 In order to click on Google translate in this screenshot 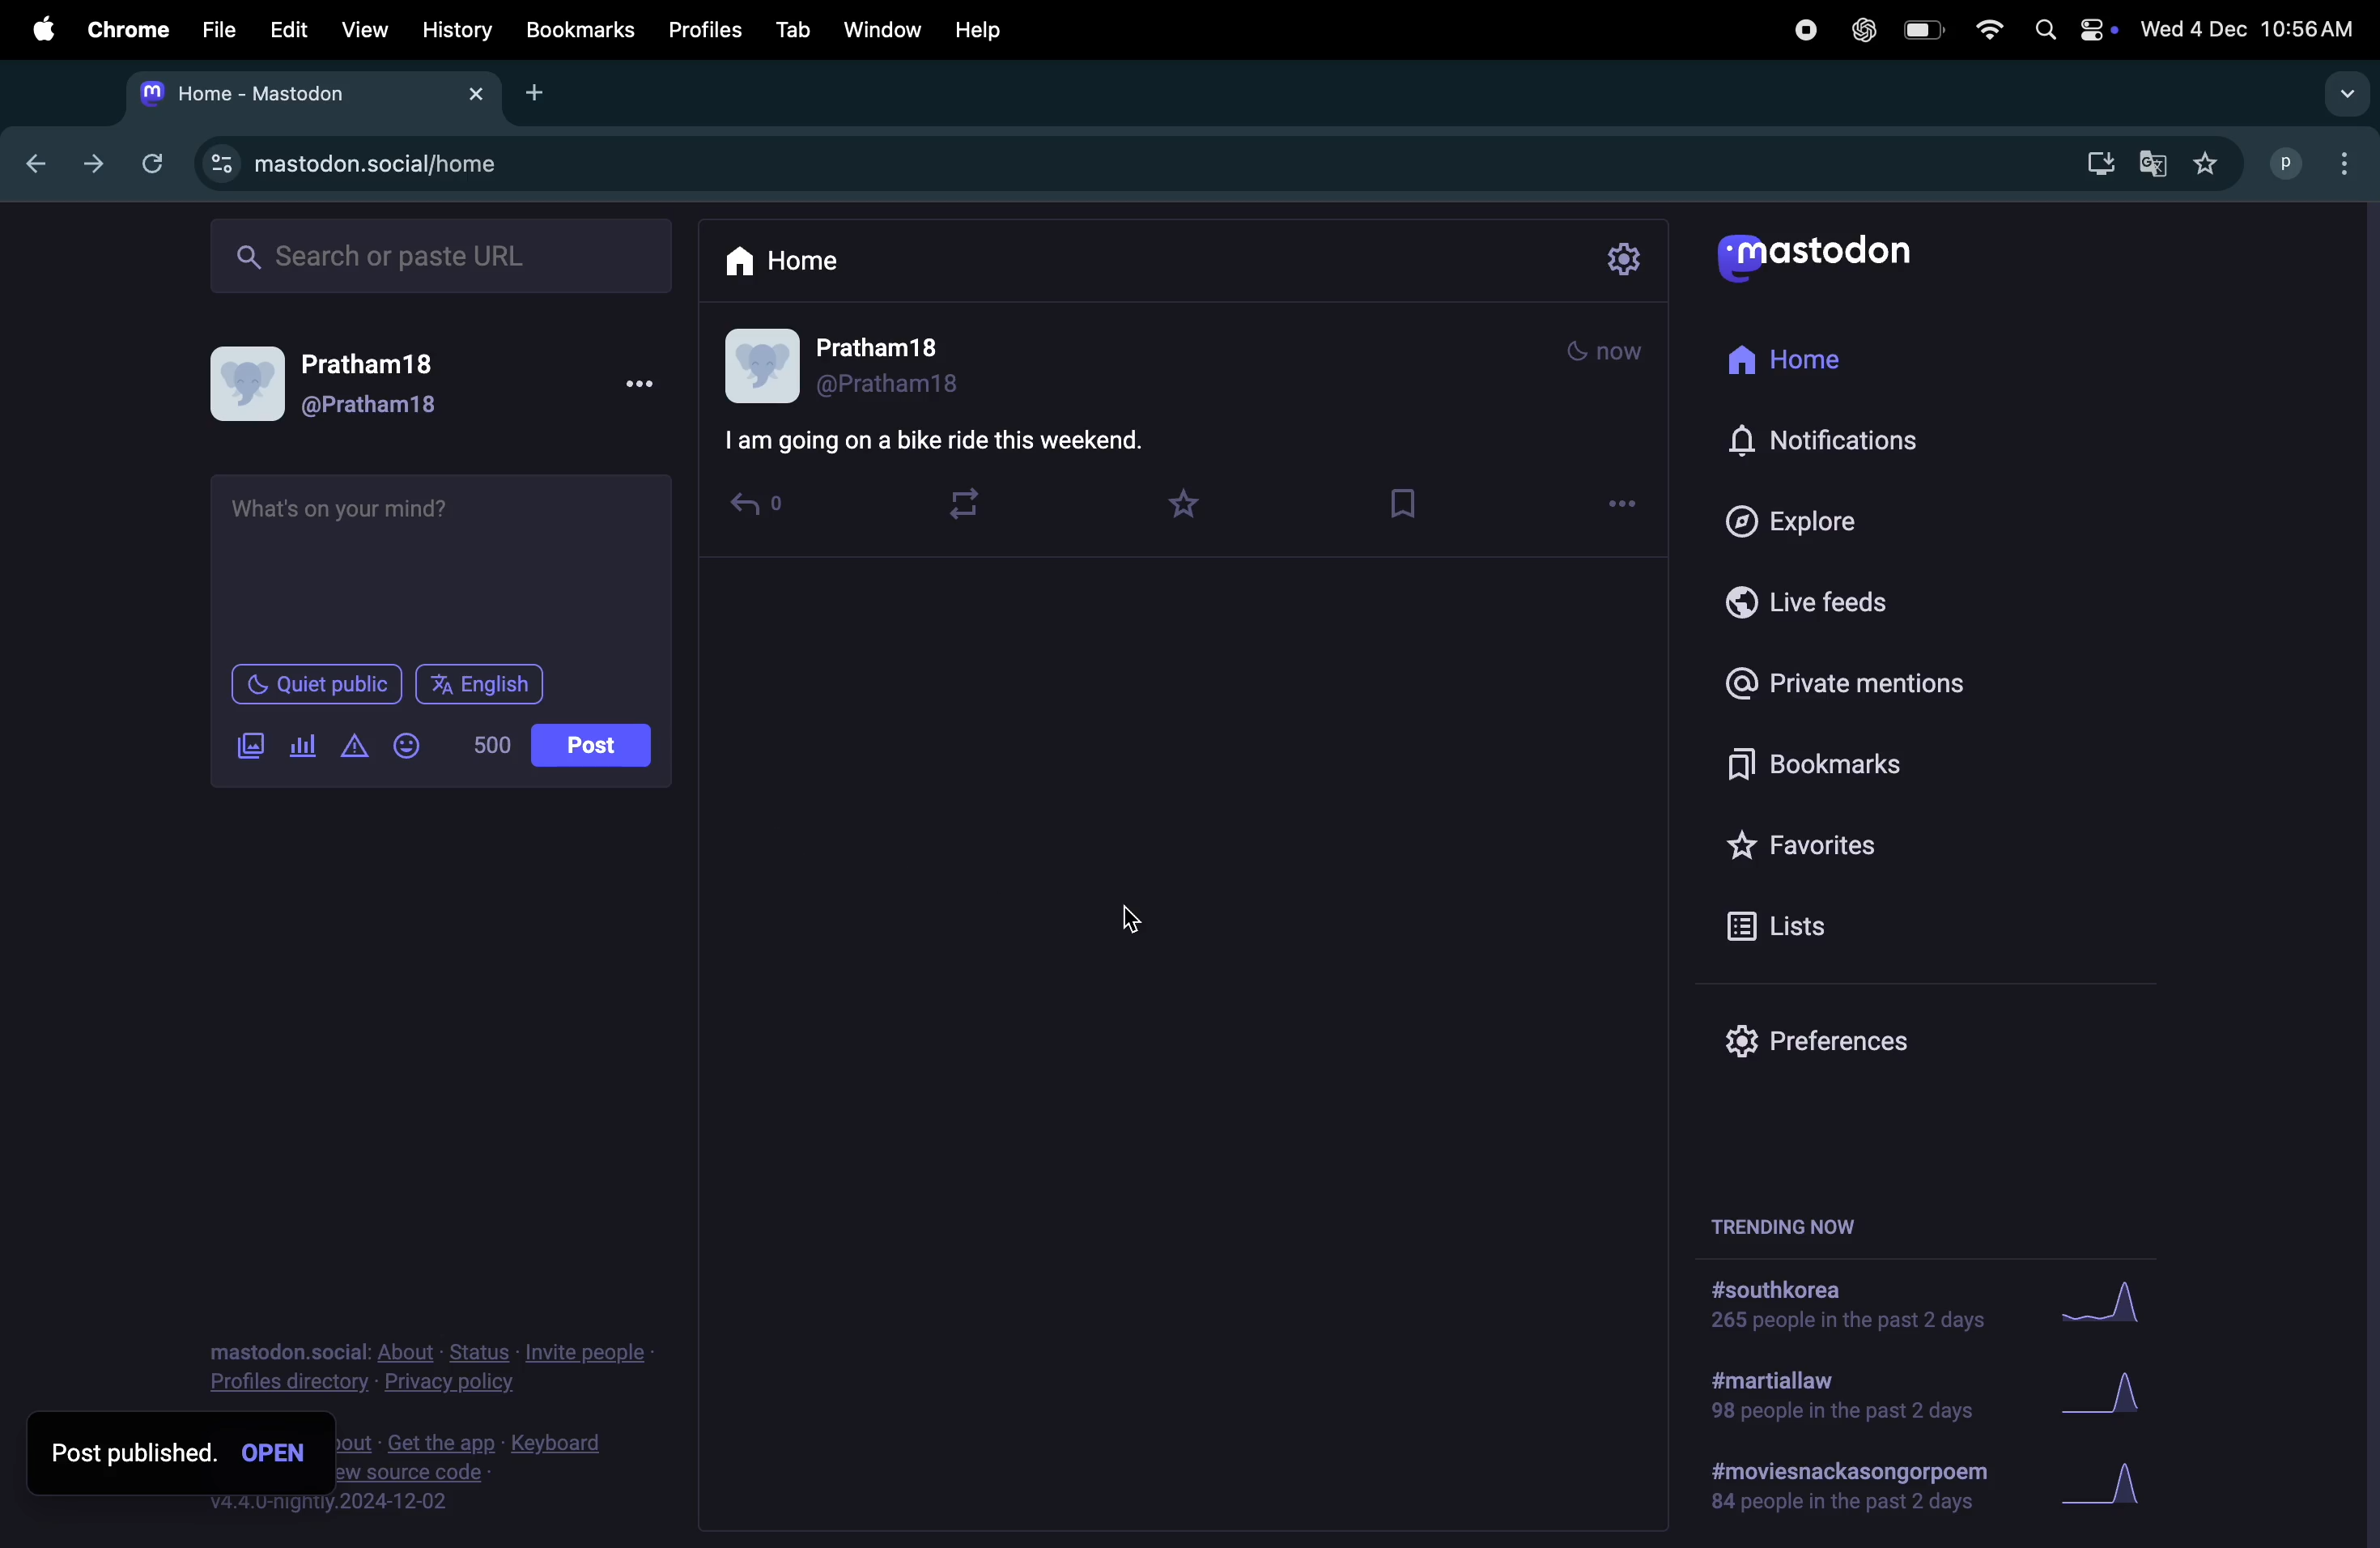, I will do `click(2154, 161)`.